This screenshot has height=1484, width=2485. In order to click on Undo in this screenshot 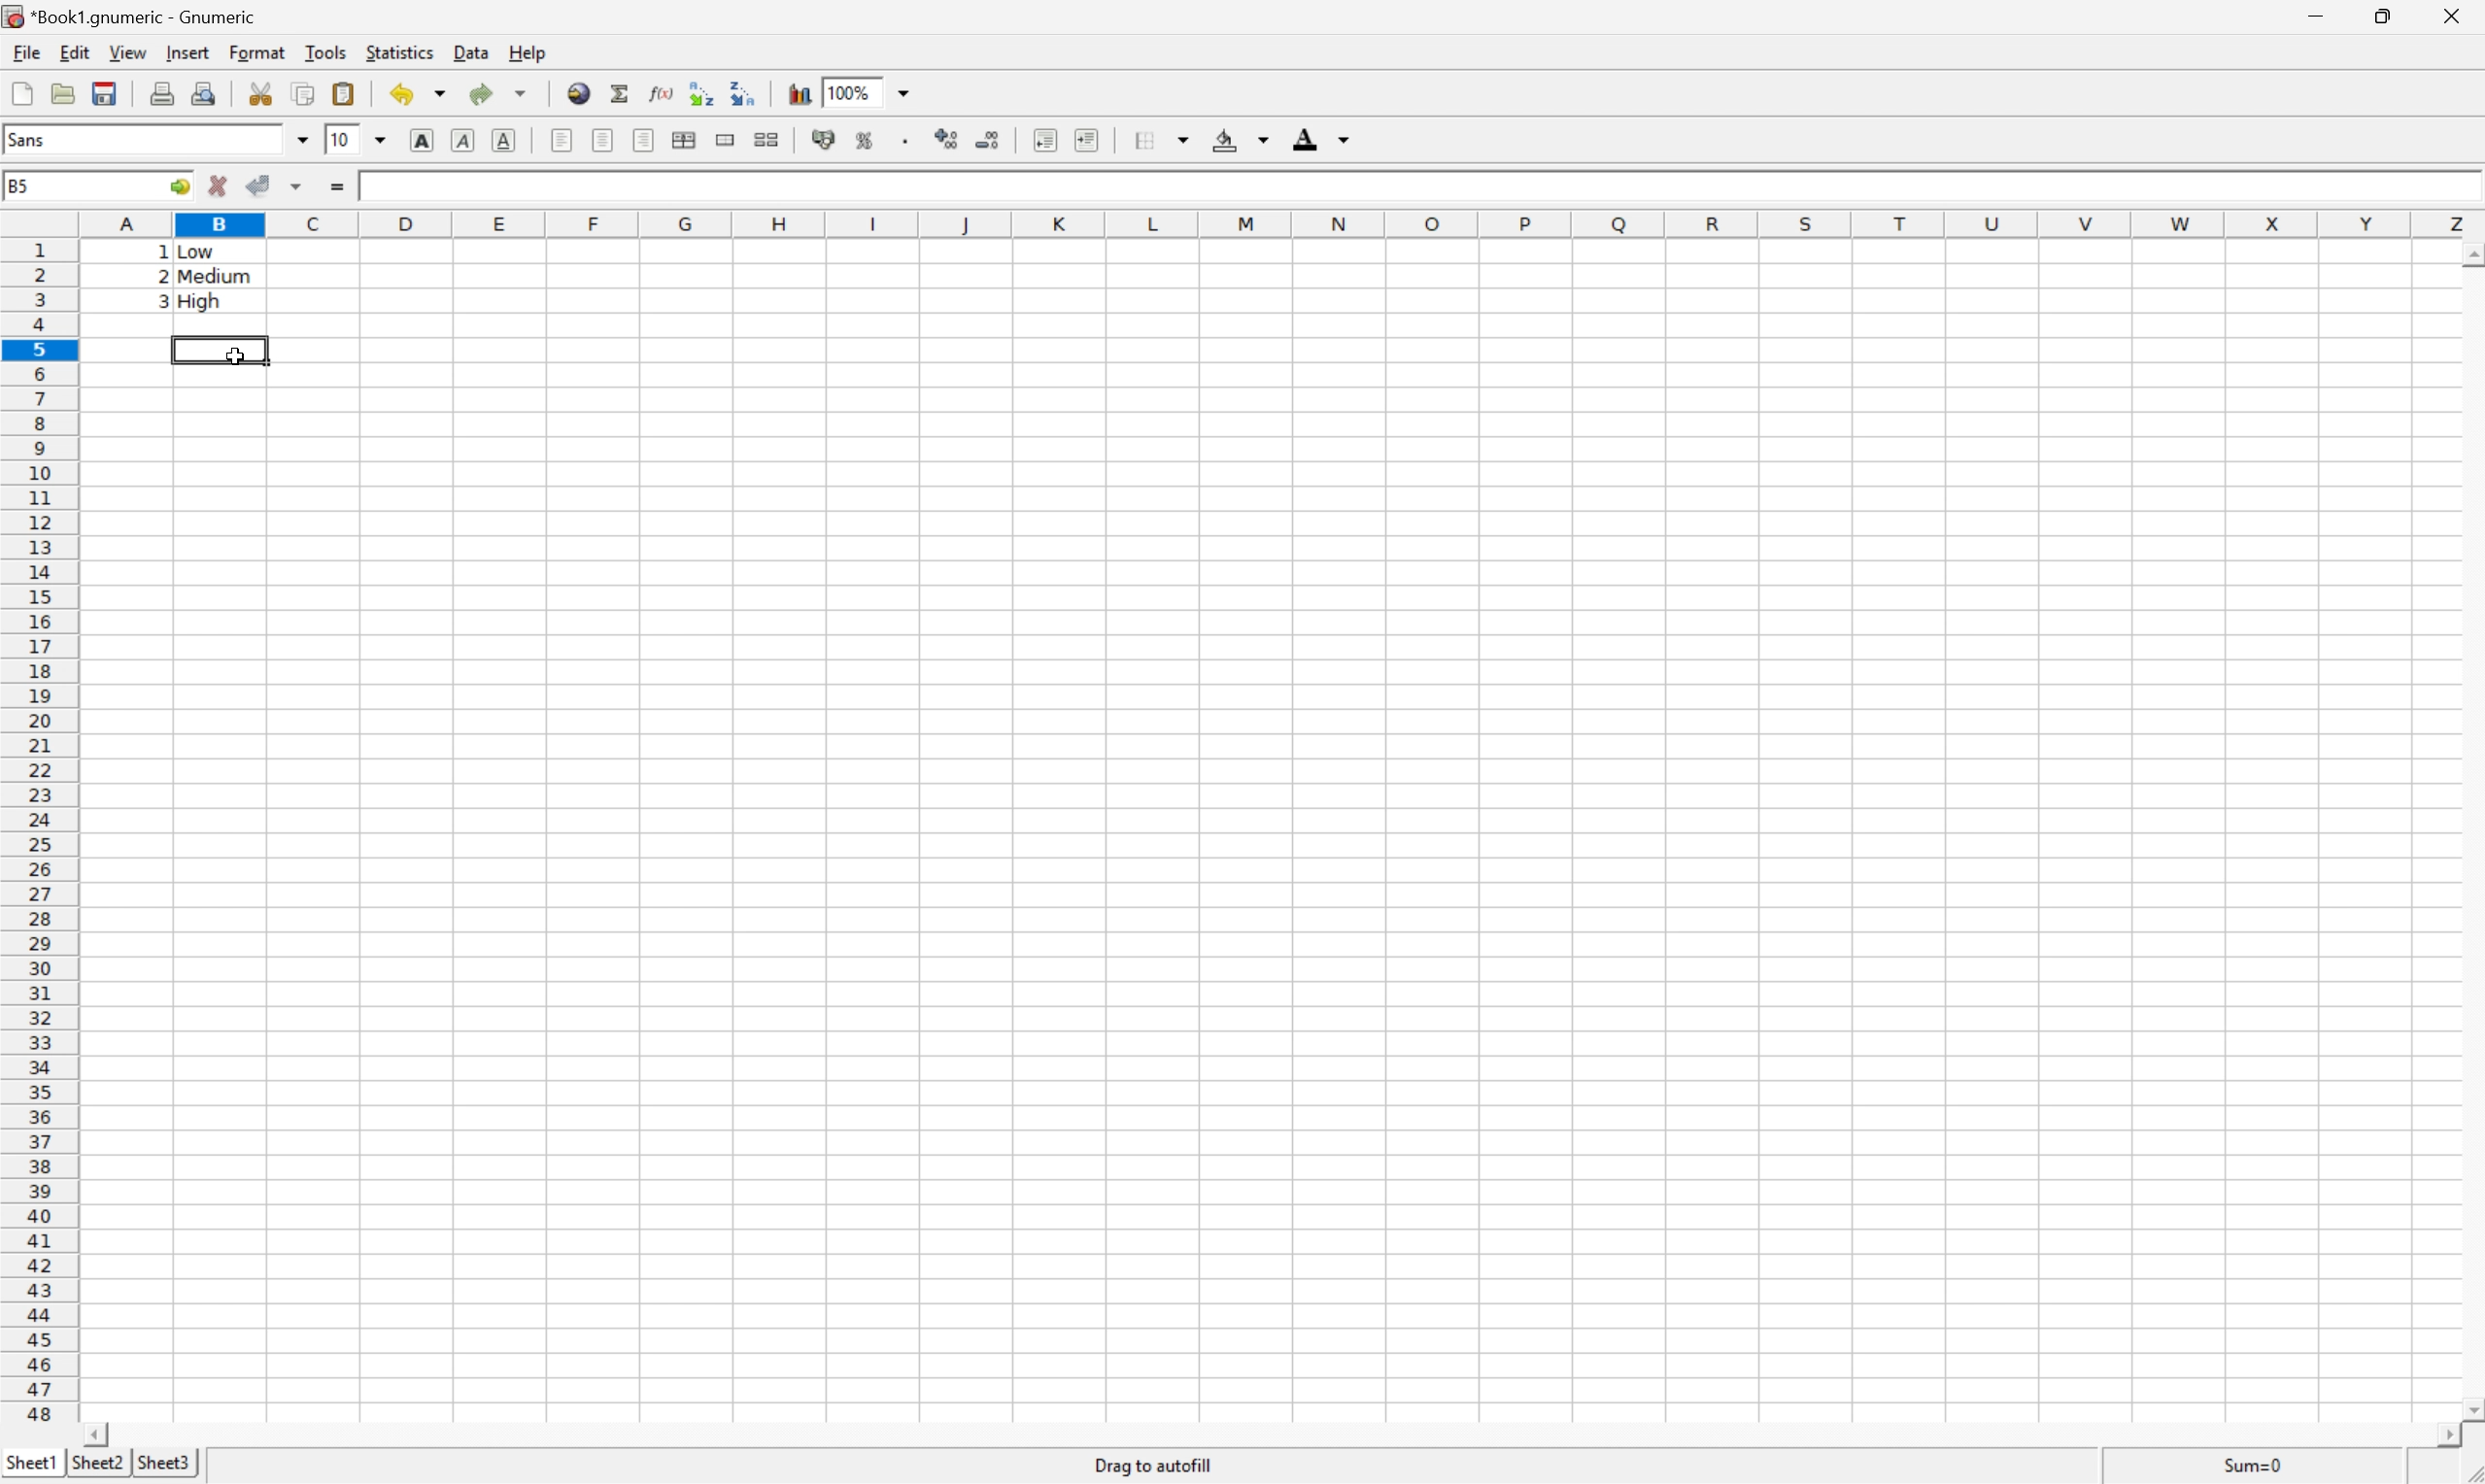, I will do `click(410, 94)`.